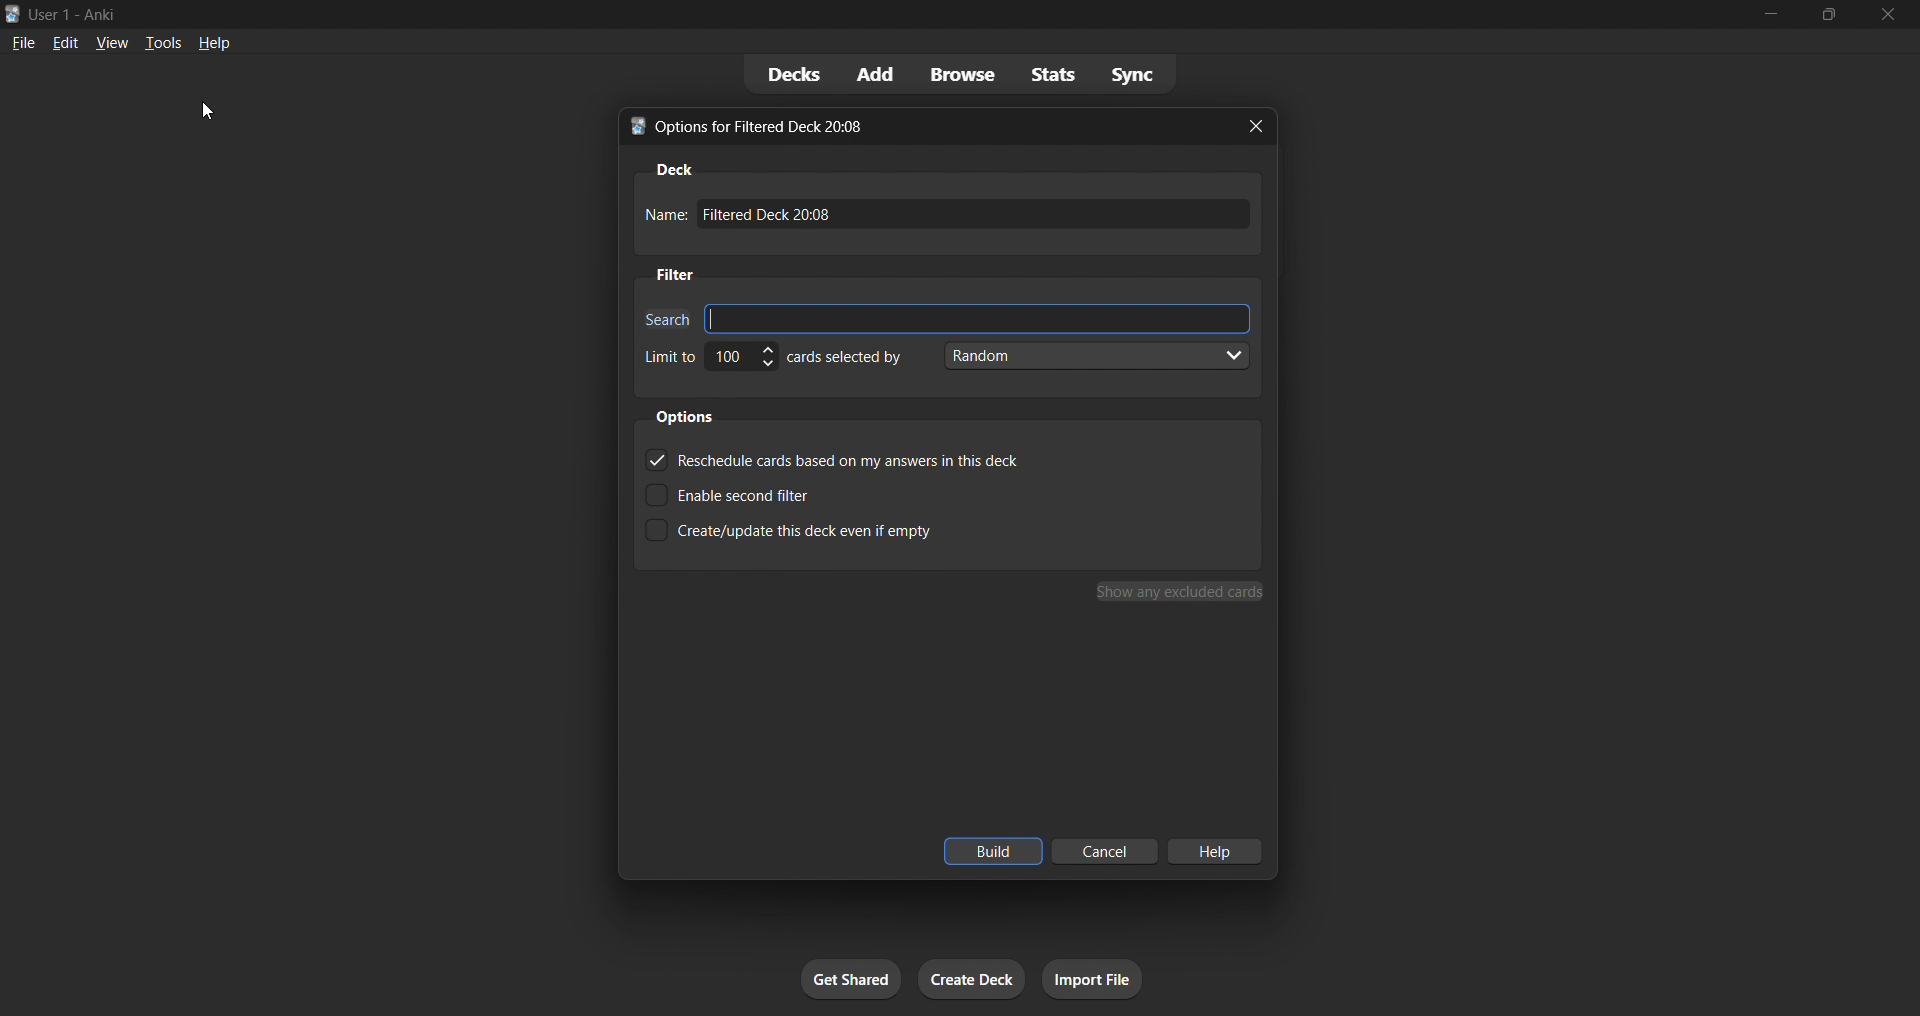 Image resolution: width=1920 pixels, height=1016 pixels. I want to click on (un)check reschedule cards radio option, so click(862, 462).